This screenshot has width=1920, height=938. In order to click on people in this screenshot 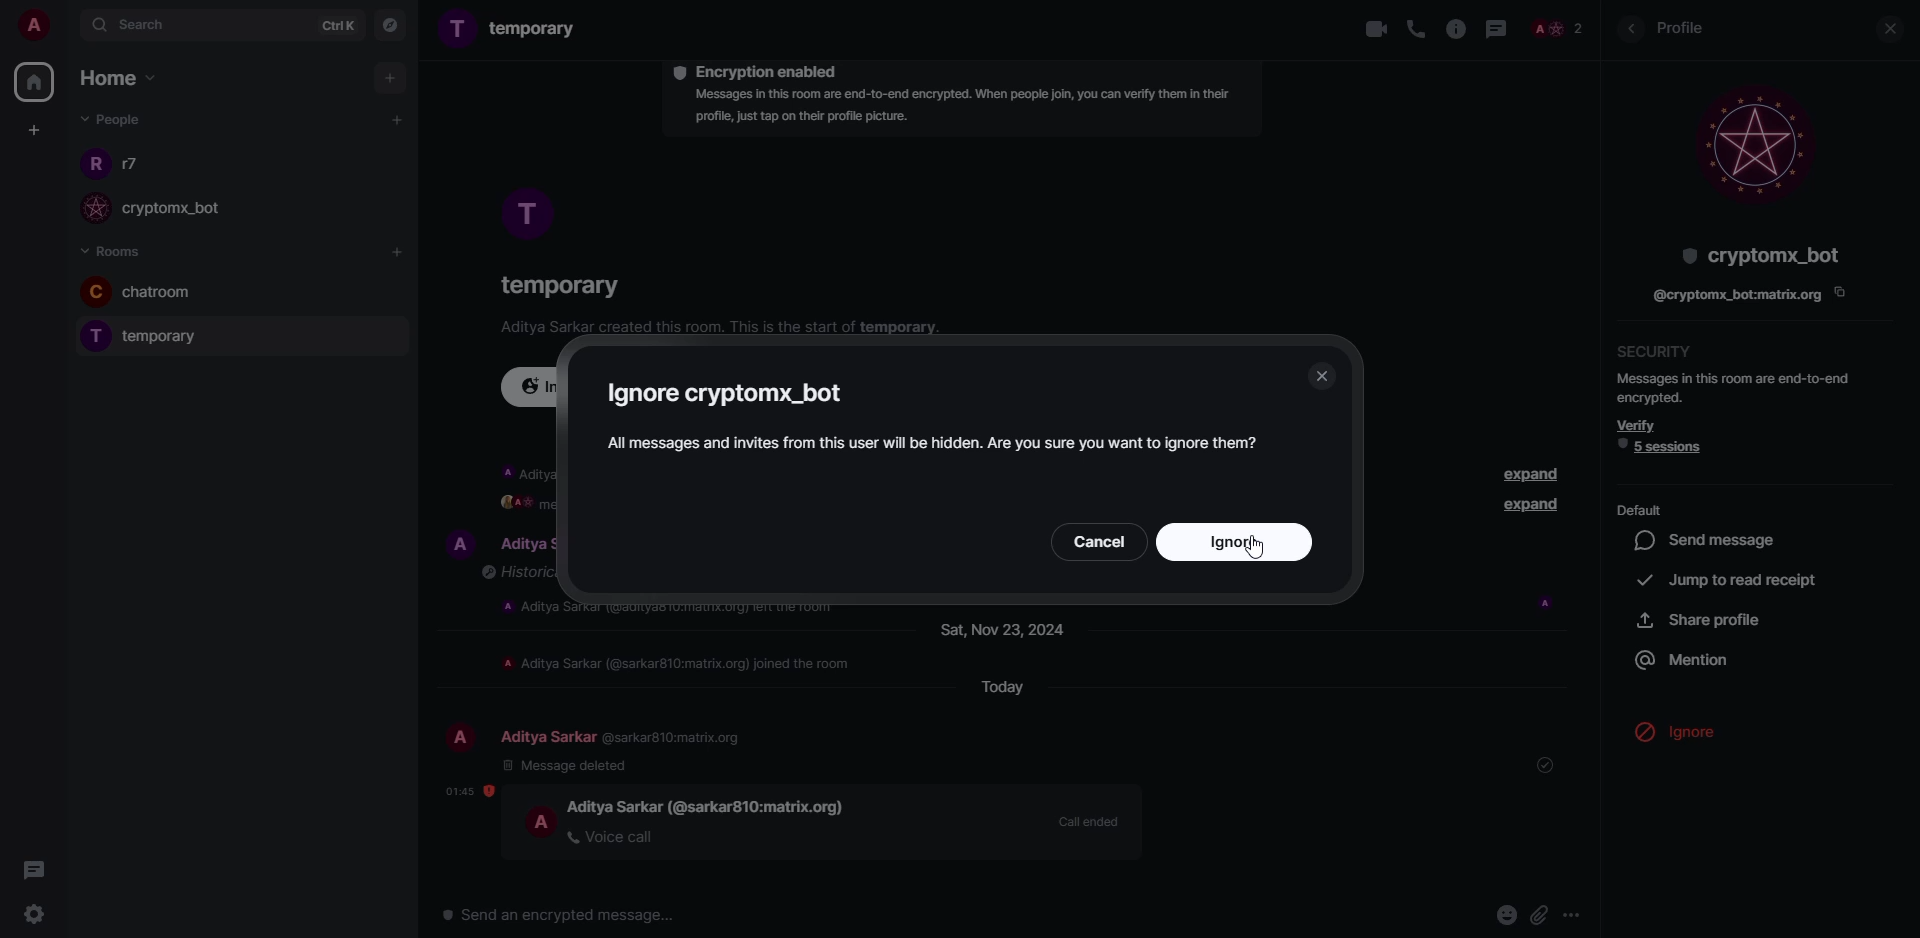, I will do `click(110, 119)`.